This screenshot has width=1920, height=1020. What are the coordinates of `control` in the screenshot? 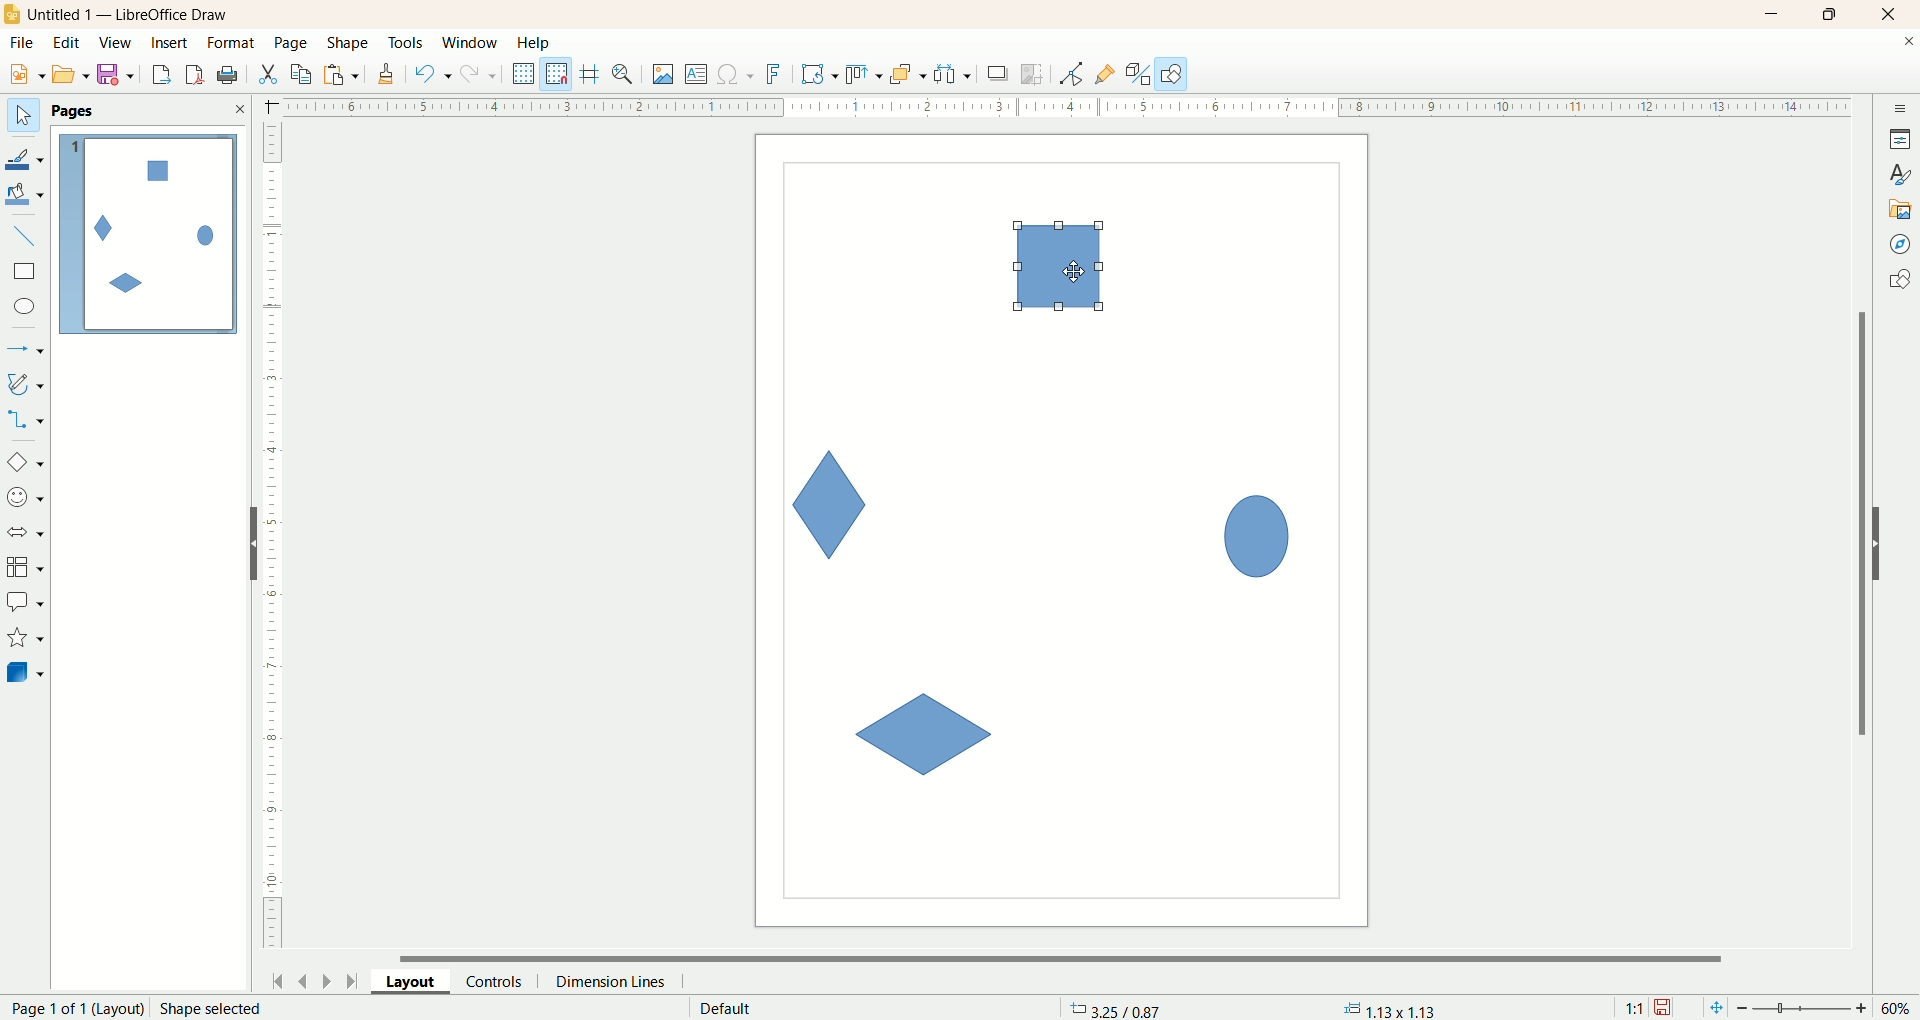 It's located at (503, 981).